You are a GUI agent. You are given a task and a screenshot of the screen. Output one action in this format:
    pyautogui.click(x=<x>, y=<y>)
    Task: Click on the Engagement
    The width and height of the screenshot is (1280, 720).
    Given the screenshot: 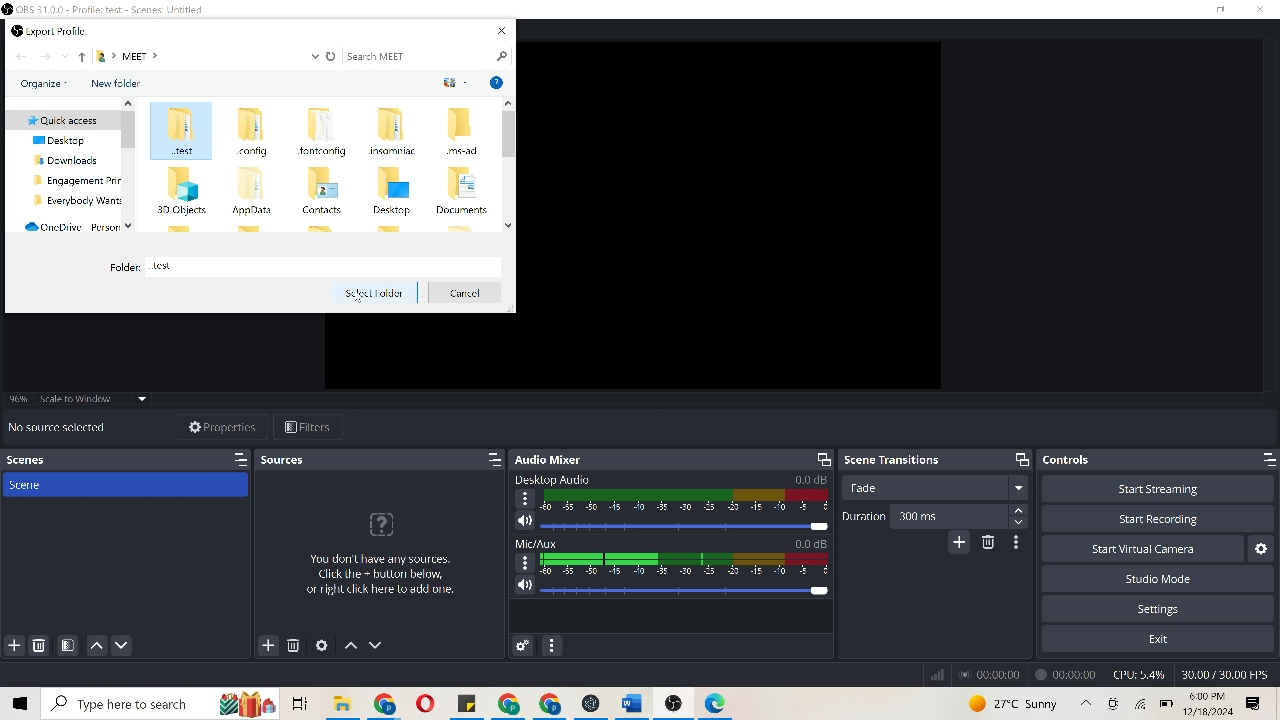 What is the action you would take?
    pyautogui.click(x=70, y=183)
    